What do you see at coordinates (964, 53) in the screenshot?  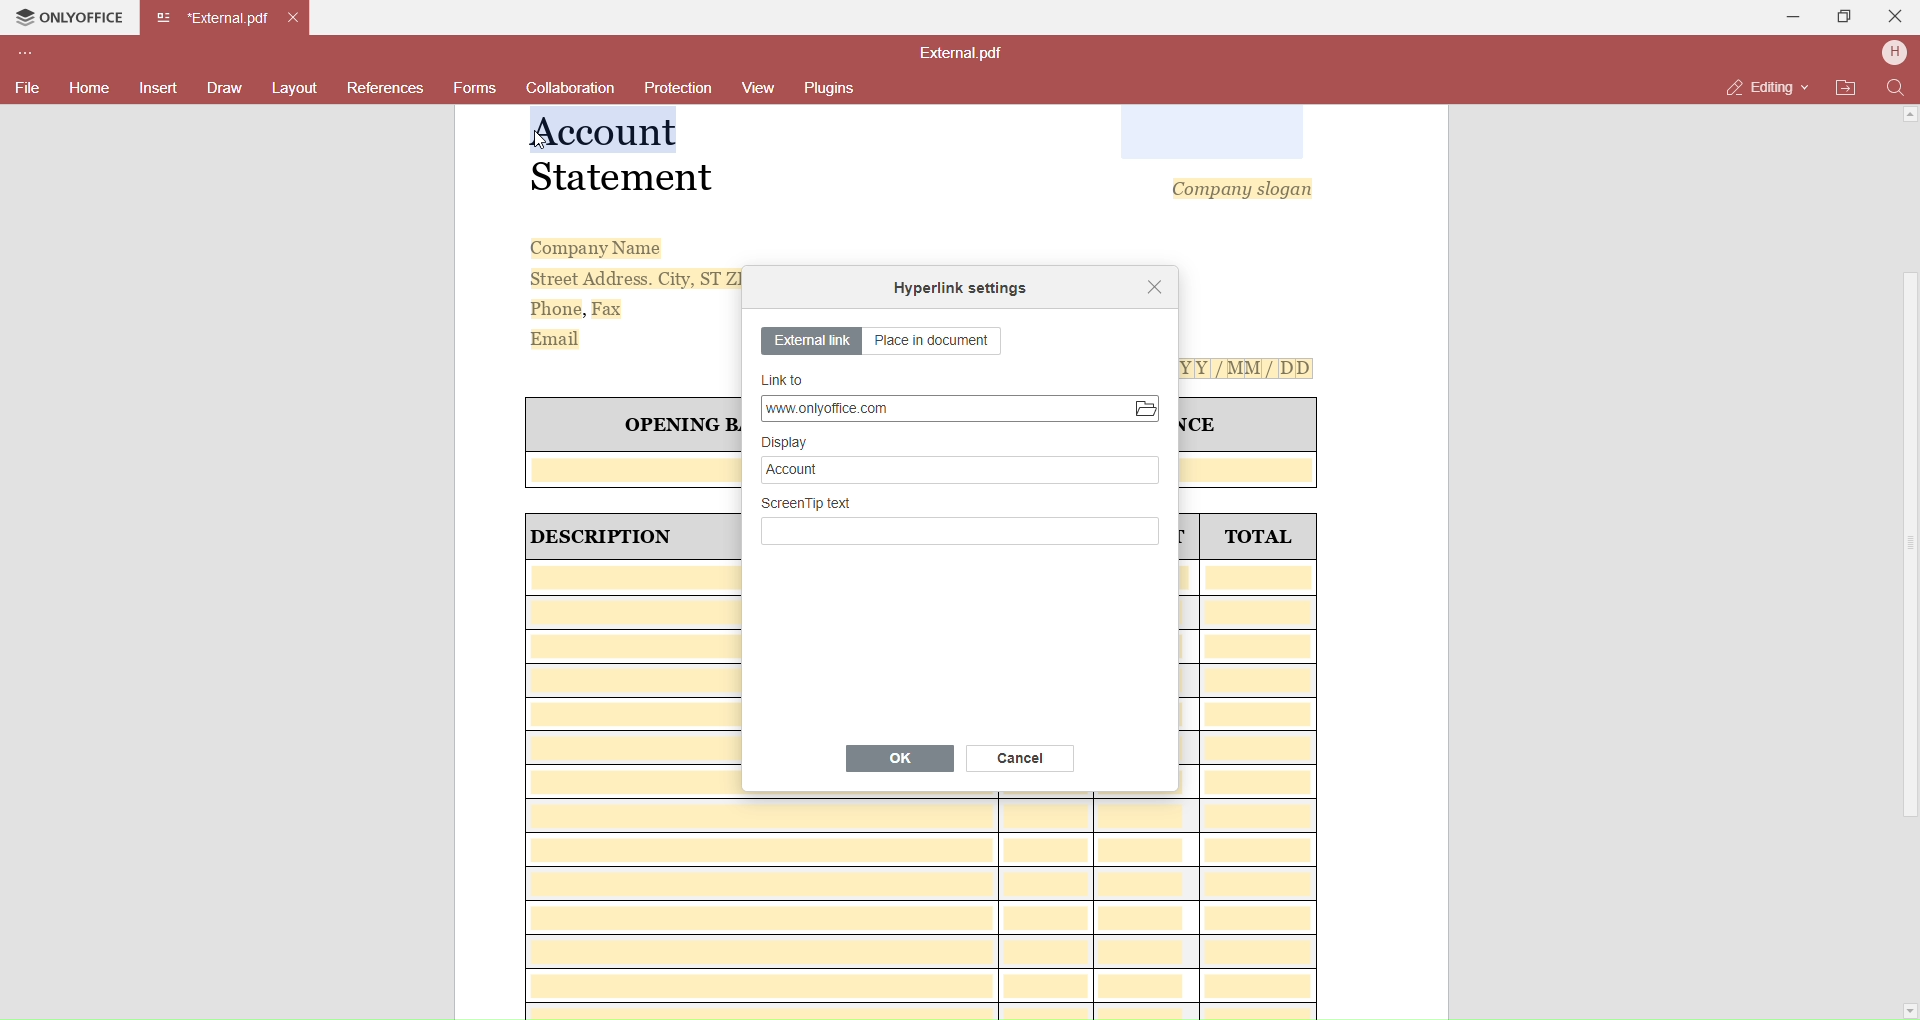 I see `File name` at bounding box center [964, 53].